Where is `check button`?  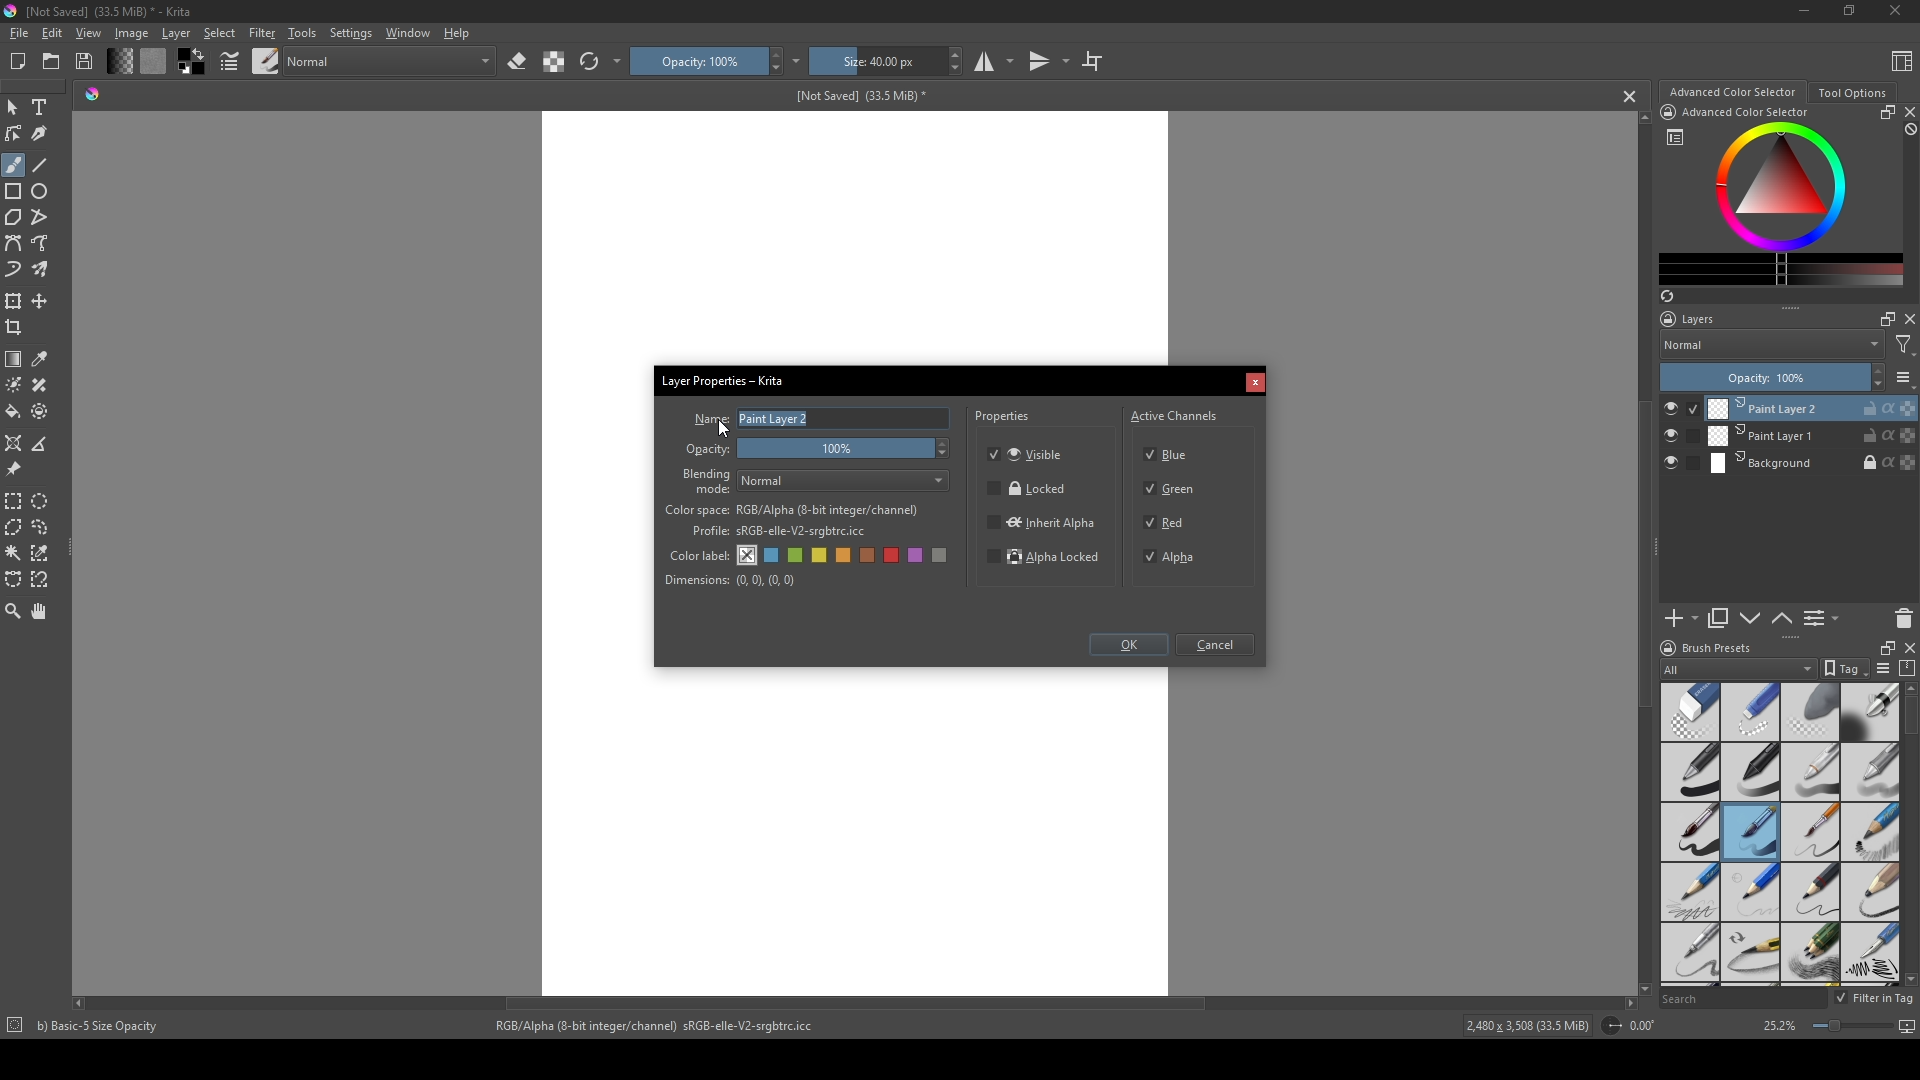
check button is located at coordinates (1680, 464).